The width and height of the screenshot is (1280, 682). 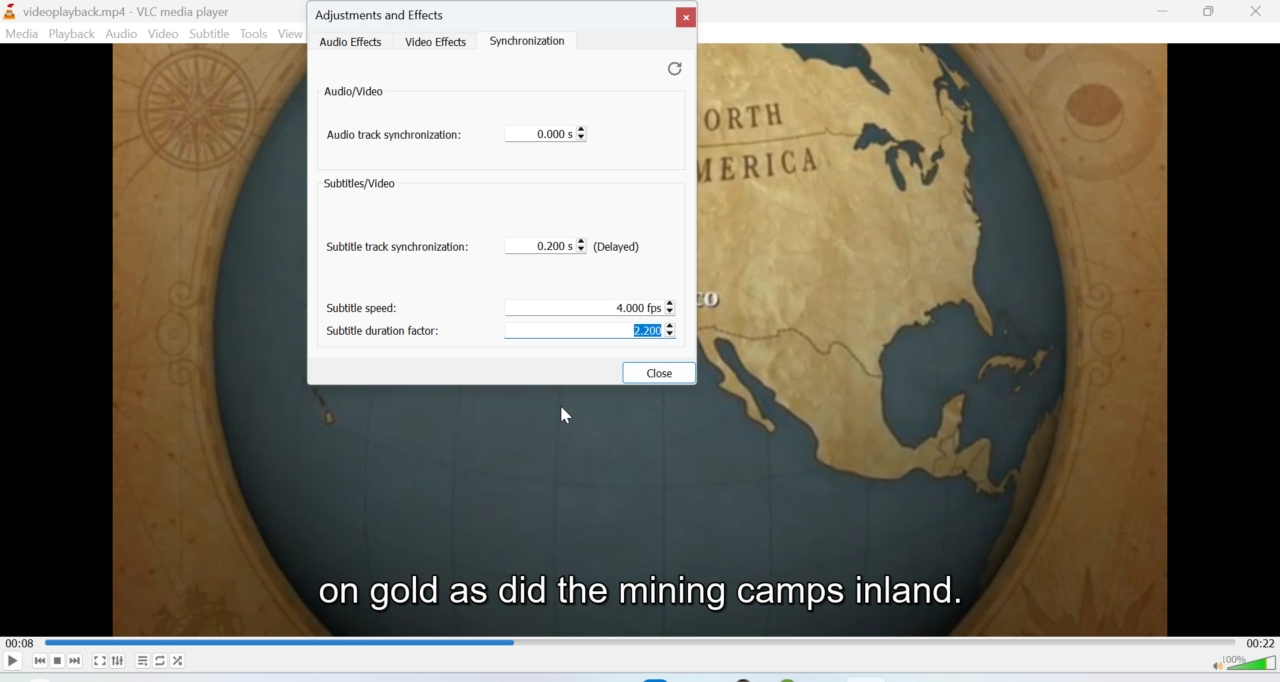 What do you see at coordinates (1210, 13) in the screenshot?
I see `Maximize` at bounding box center [1210, 13].